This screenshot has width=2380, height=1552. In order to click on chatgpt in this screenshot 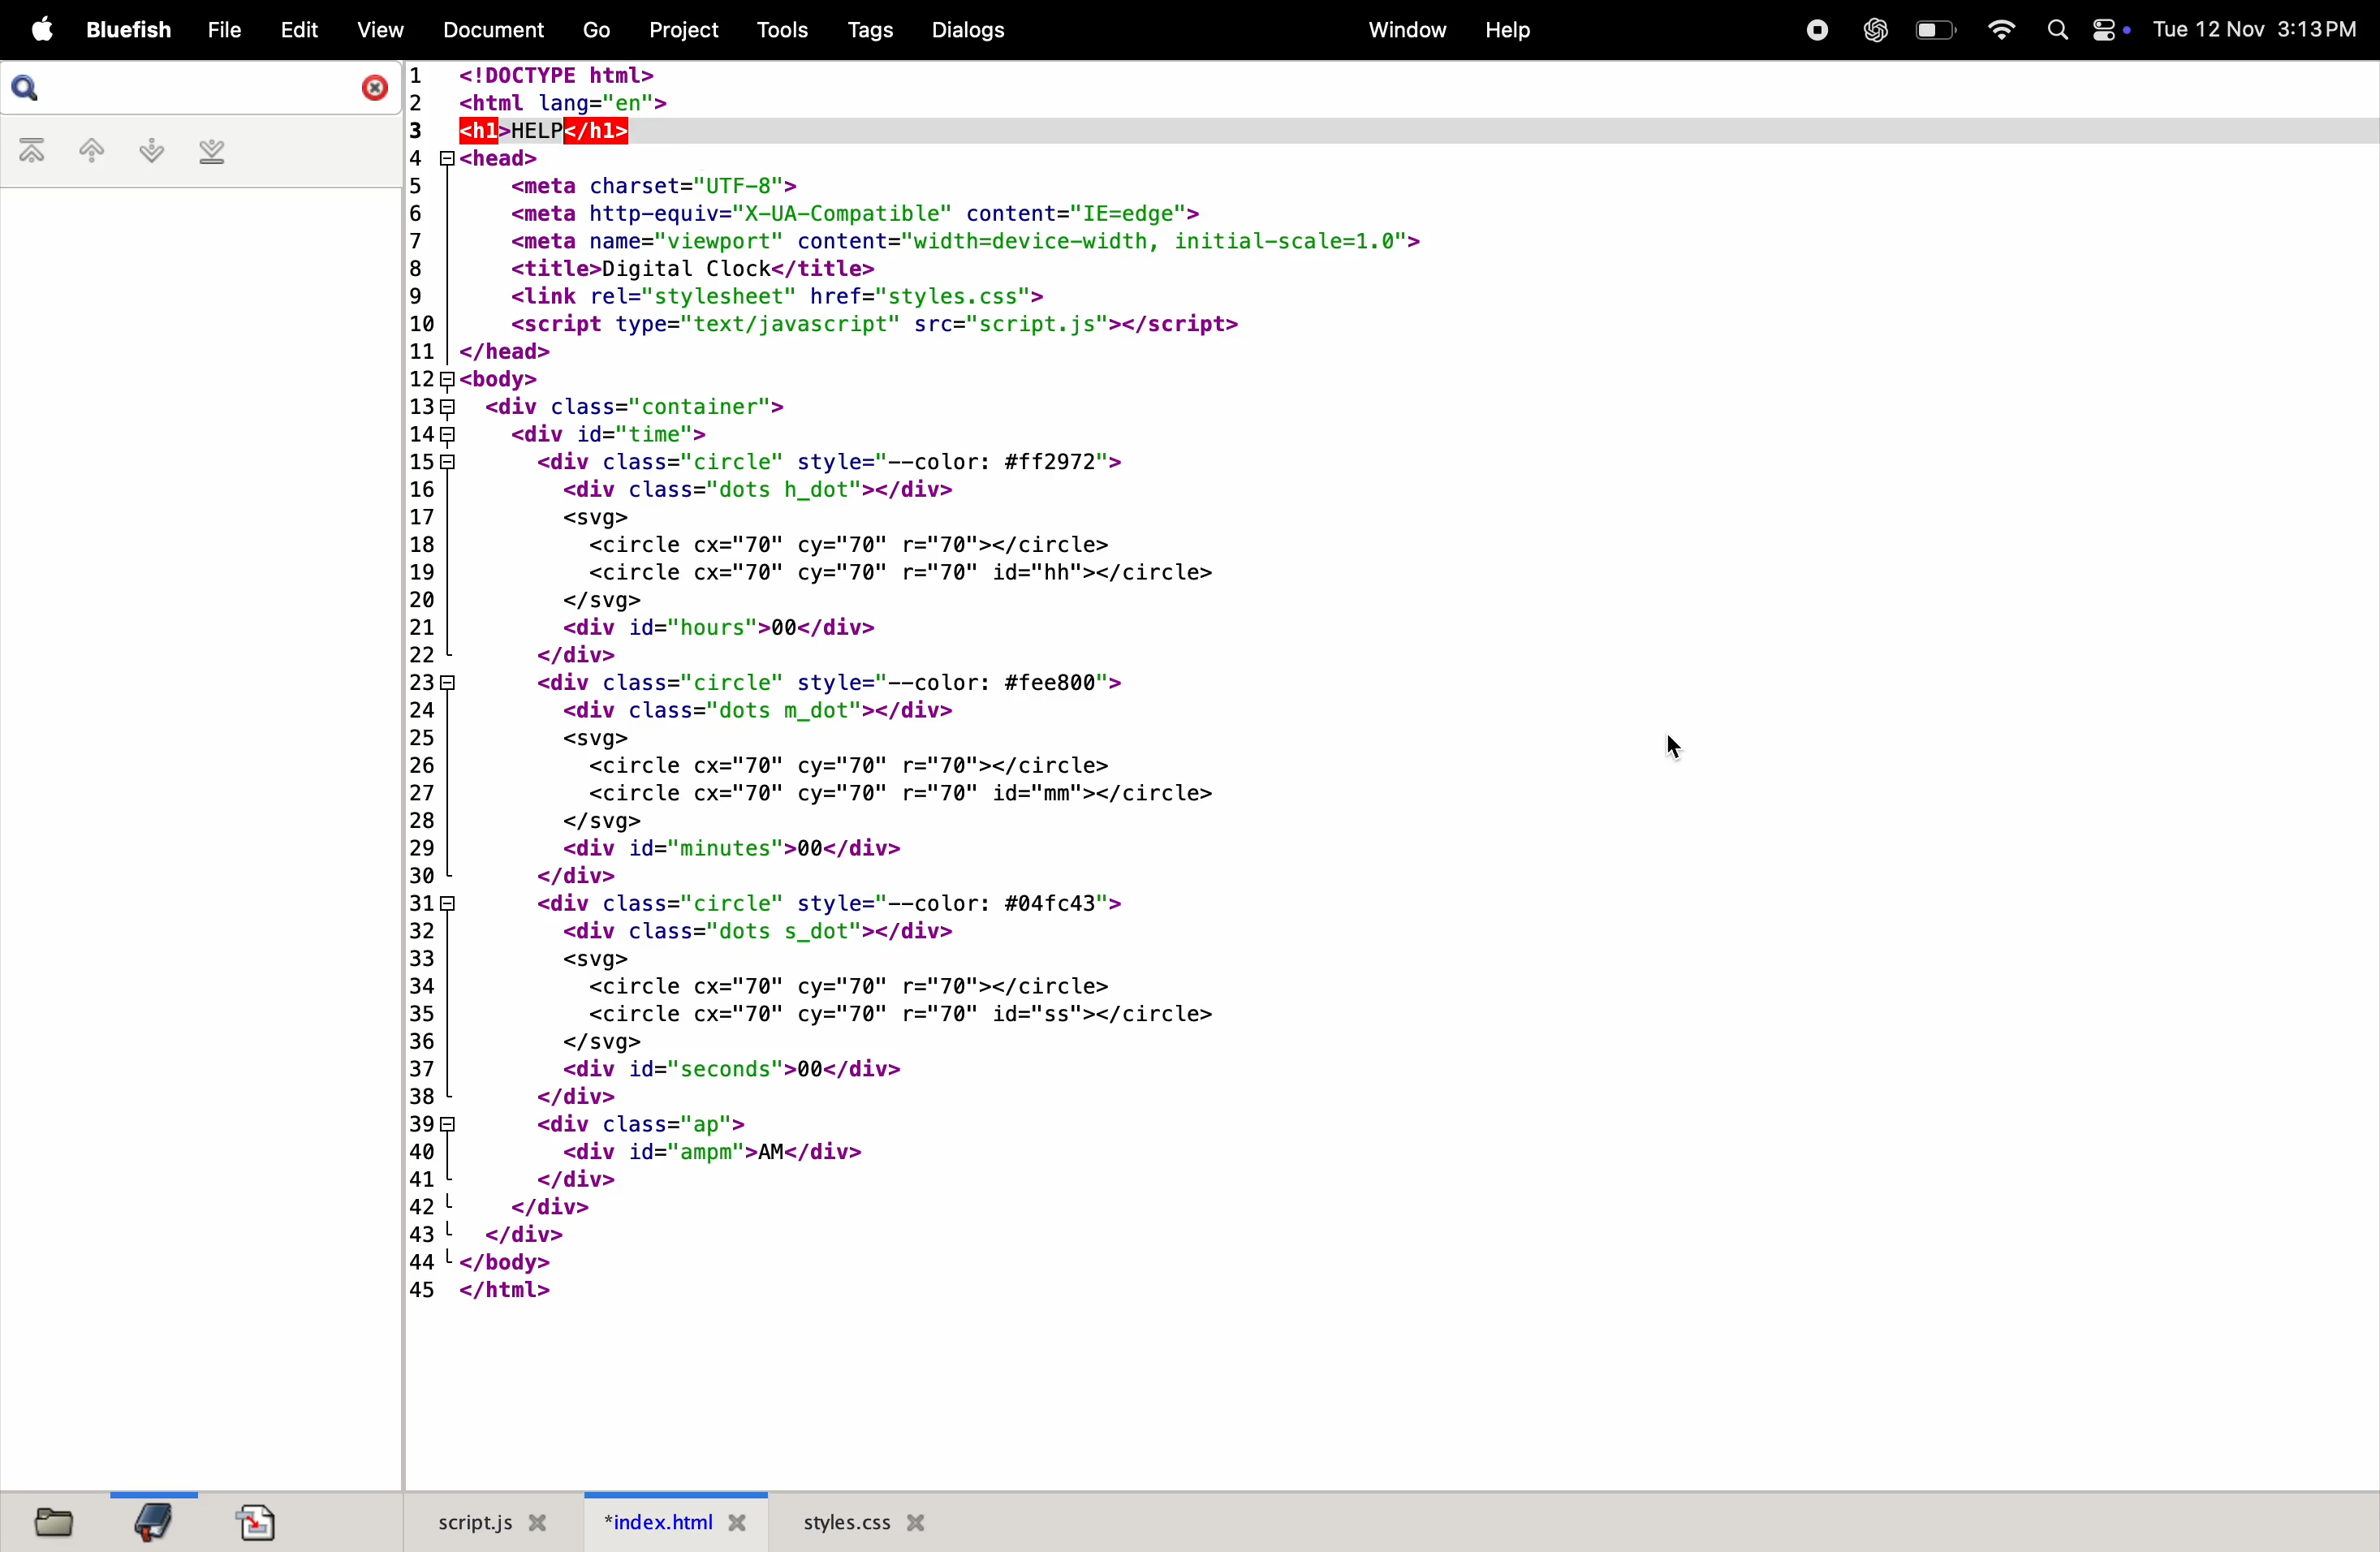, I will do `click(1873, 30)`.